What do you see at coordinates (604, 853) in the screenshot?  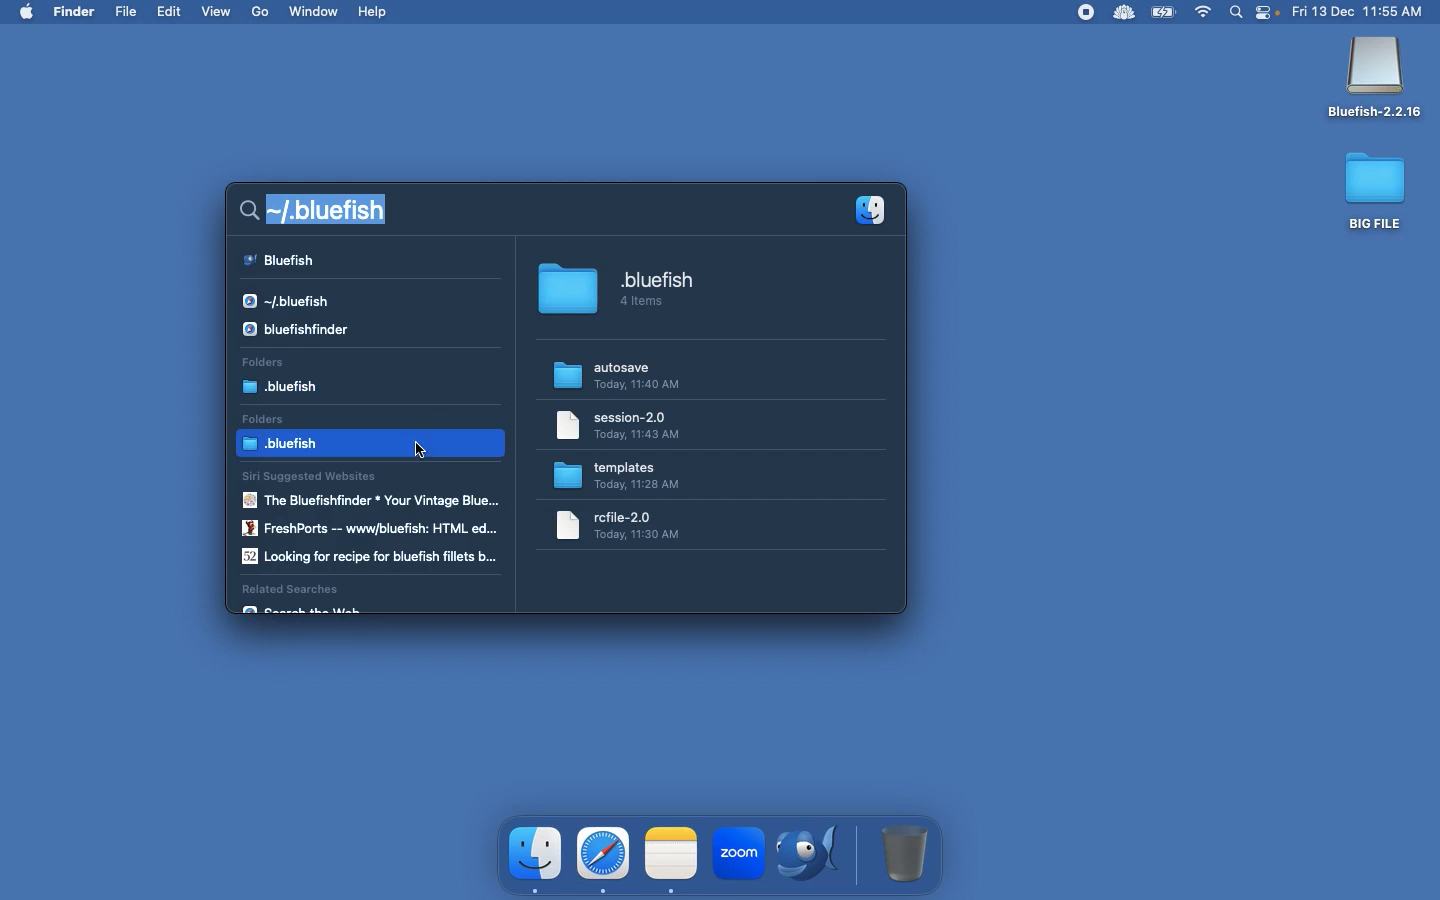 I see `safari` at bounding box center [604, 853].